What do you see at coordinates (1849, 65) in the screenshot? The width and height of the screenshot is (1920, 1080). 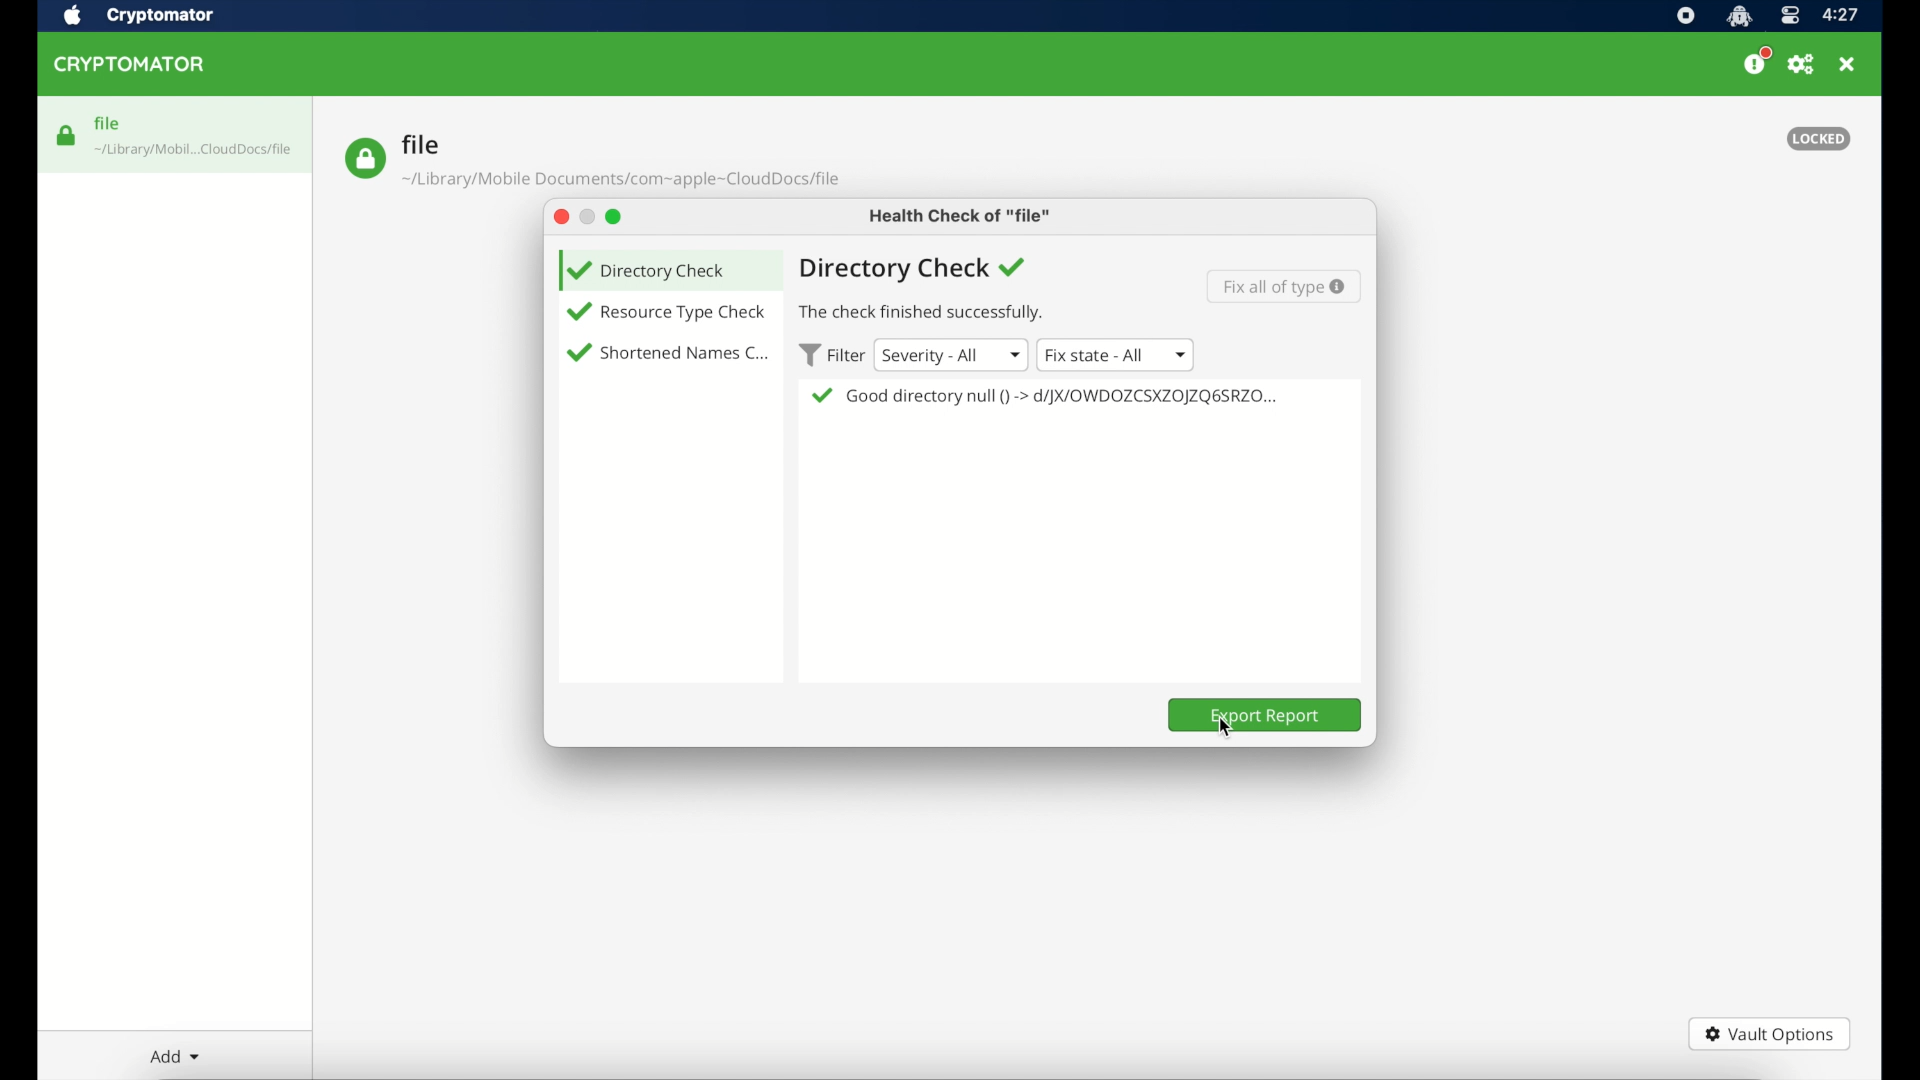 I see `close` at bounding box center [1849, 65].